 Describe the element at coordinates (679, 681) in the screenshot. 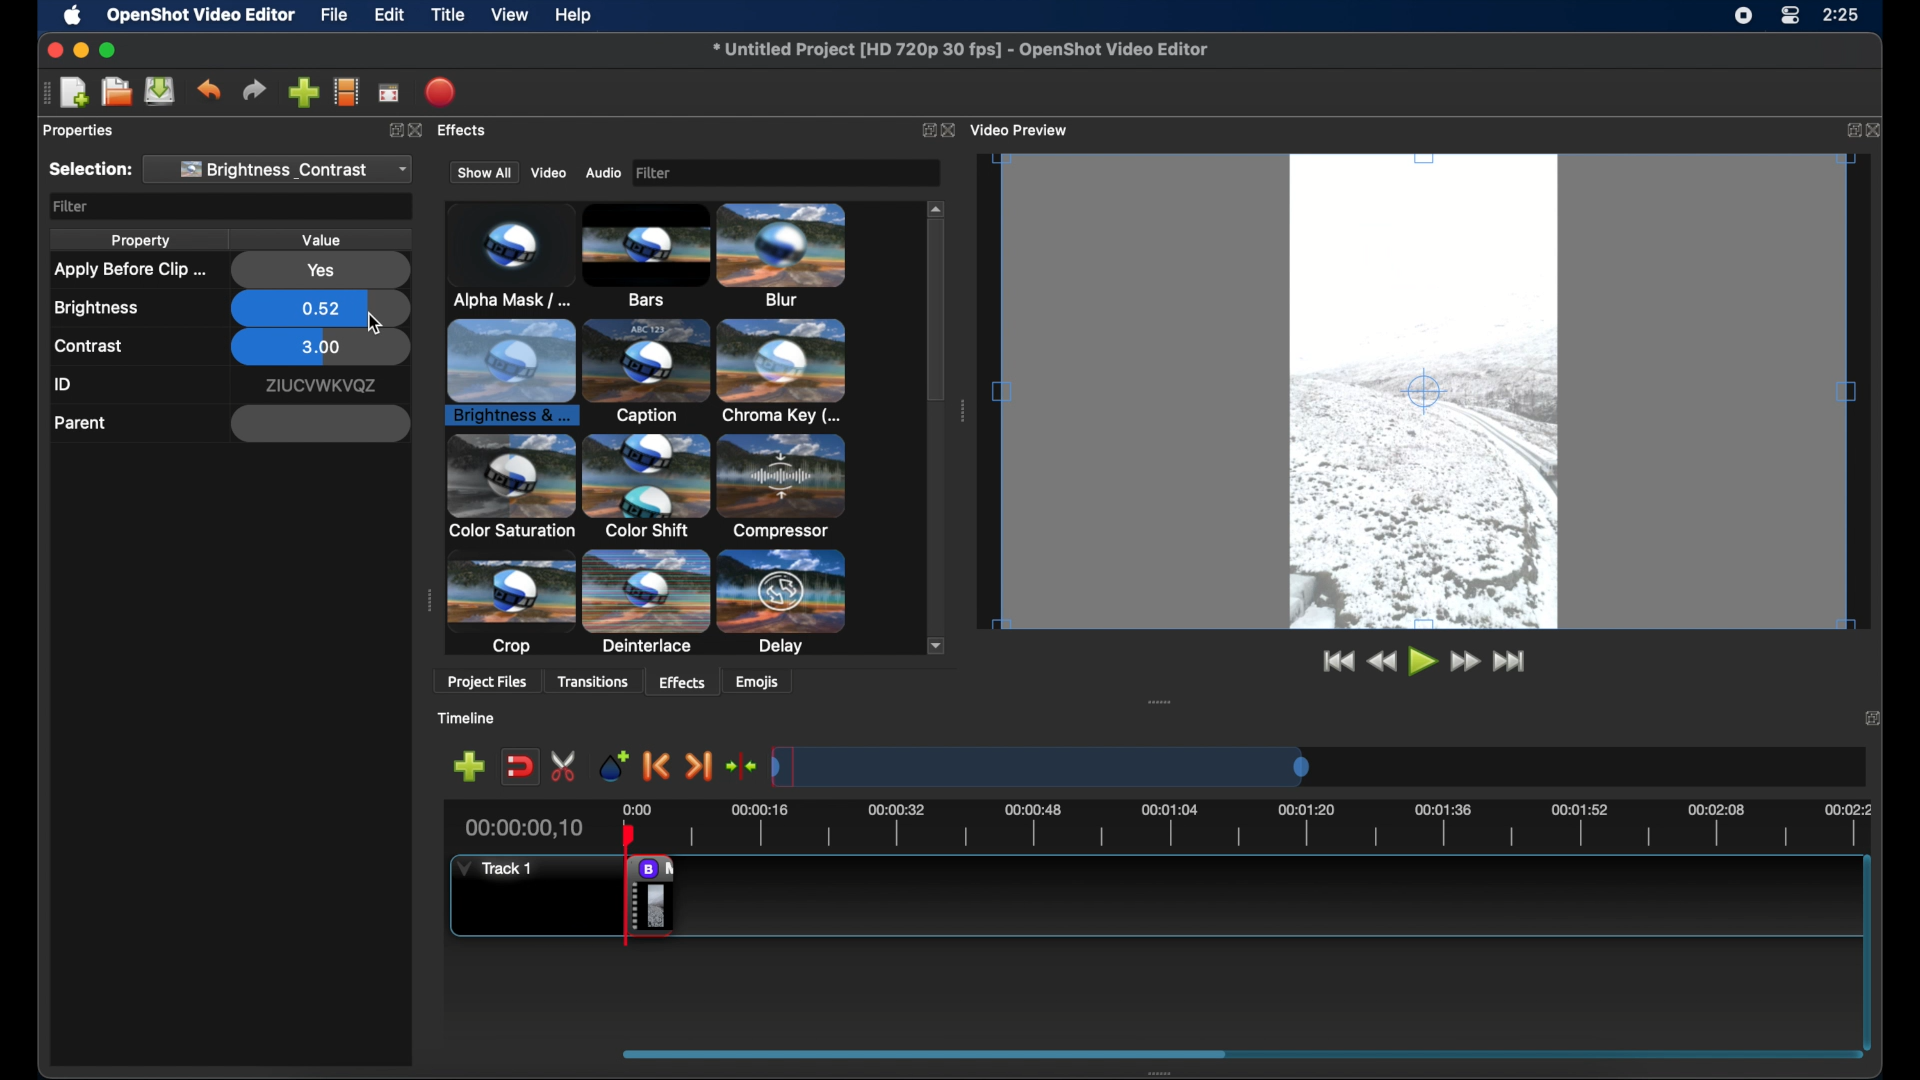

I see `effects` at that location.